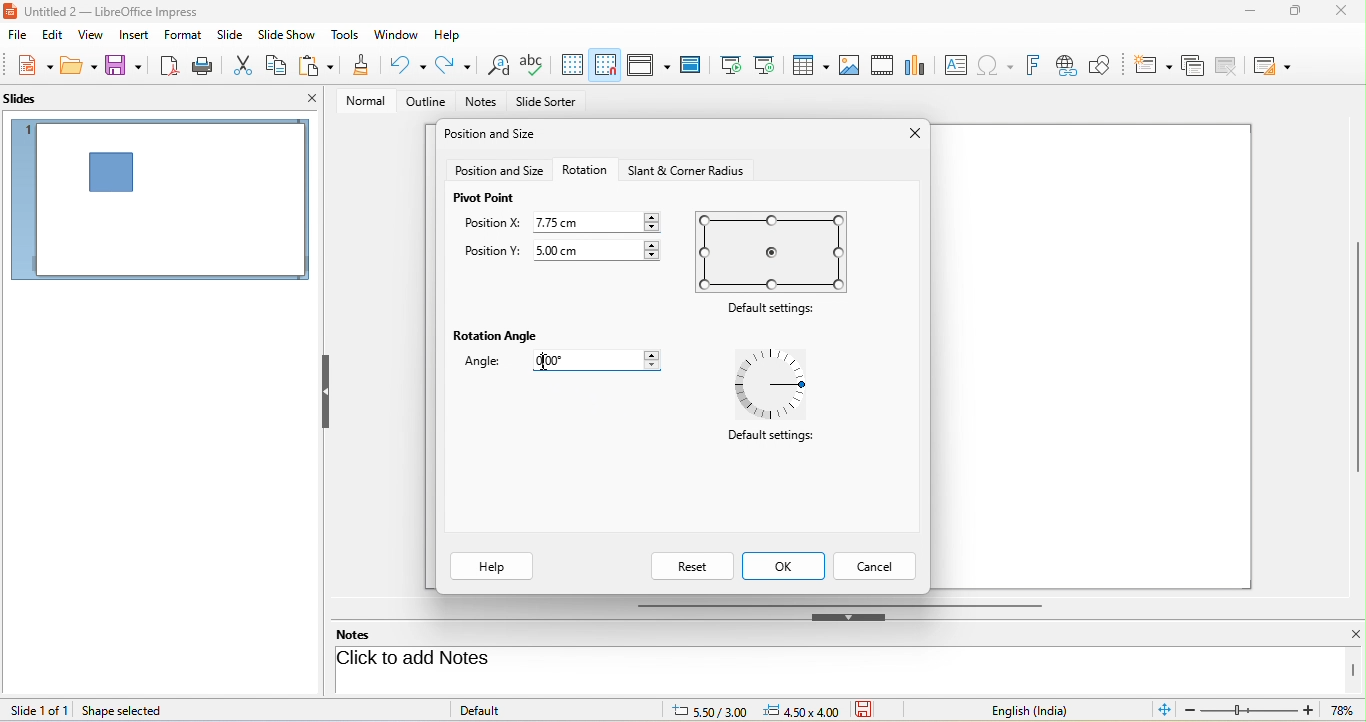 The height and width of the screenshot is (722, 1366). What do you see at coordinates (125, 66) in the screenshot?
I see `save` at bounding box center [125, 66].